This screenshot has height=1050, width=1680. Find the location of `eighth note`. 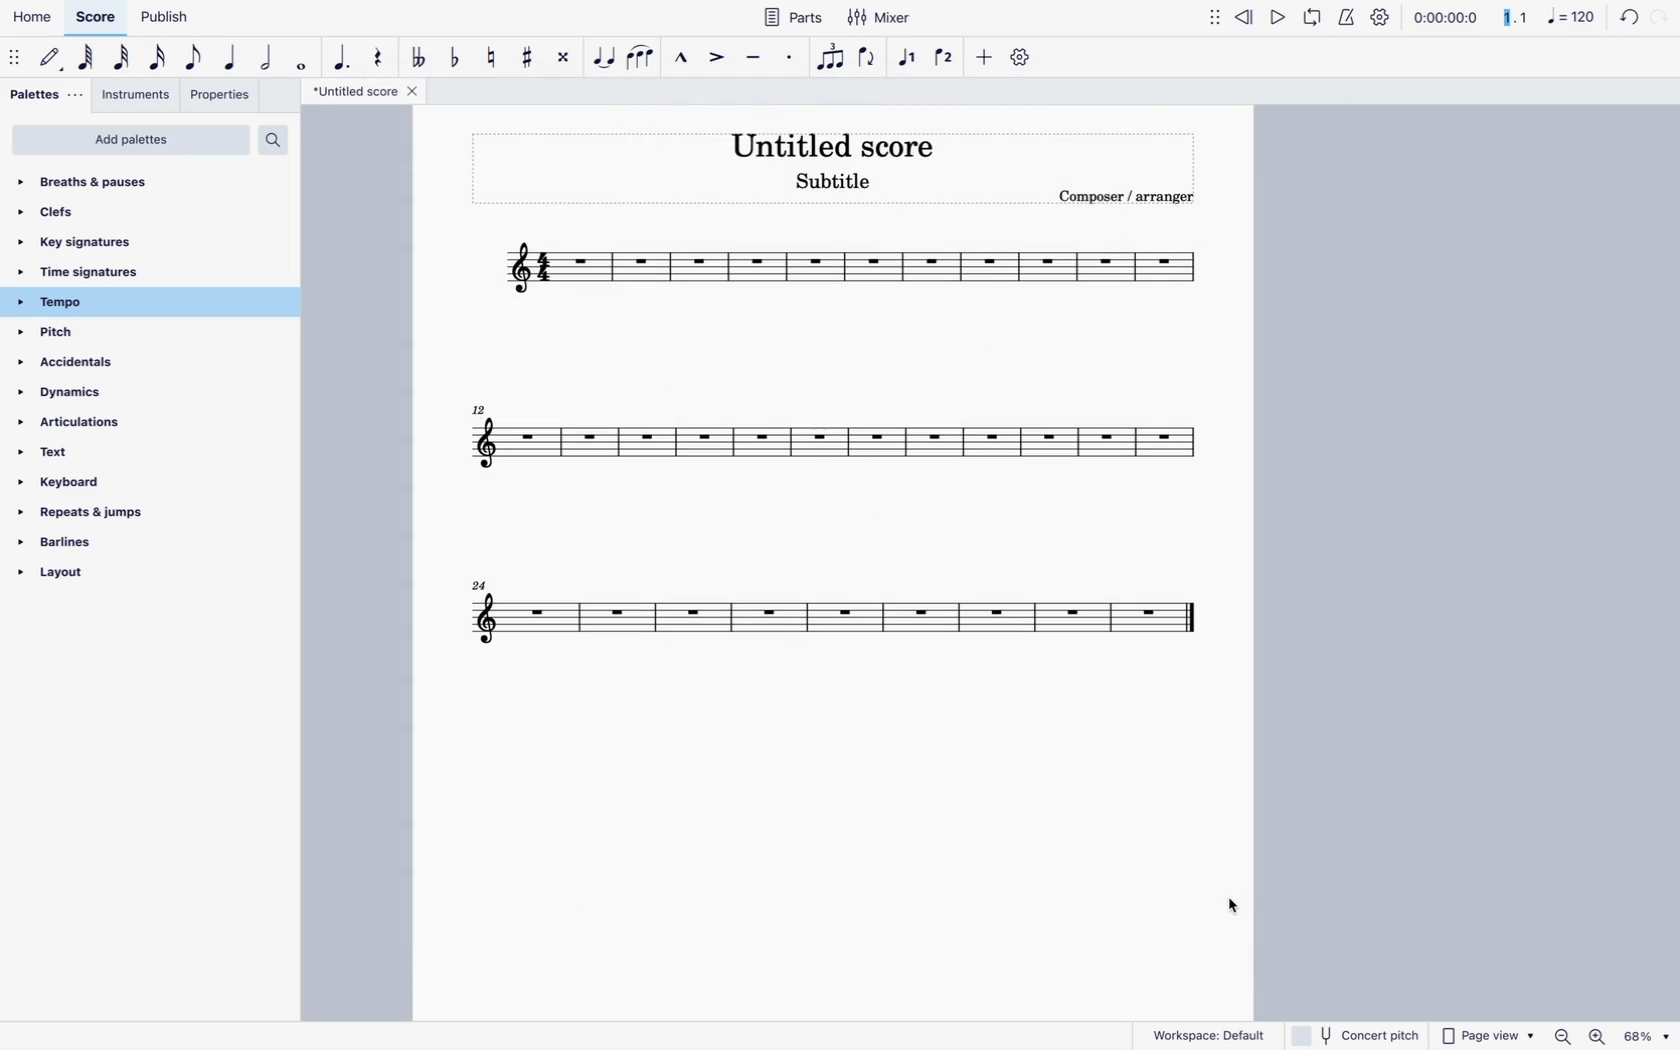

eighth note is located at coordinates (195, 58).